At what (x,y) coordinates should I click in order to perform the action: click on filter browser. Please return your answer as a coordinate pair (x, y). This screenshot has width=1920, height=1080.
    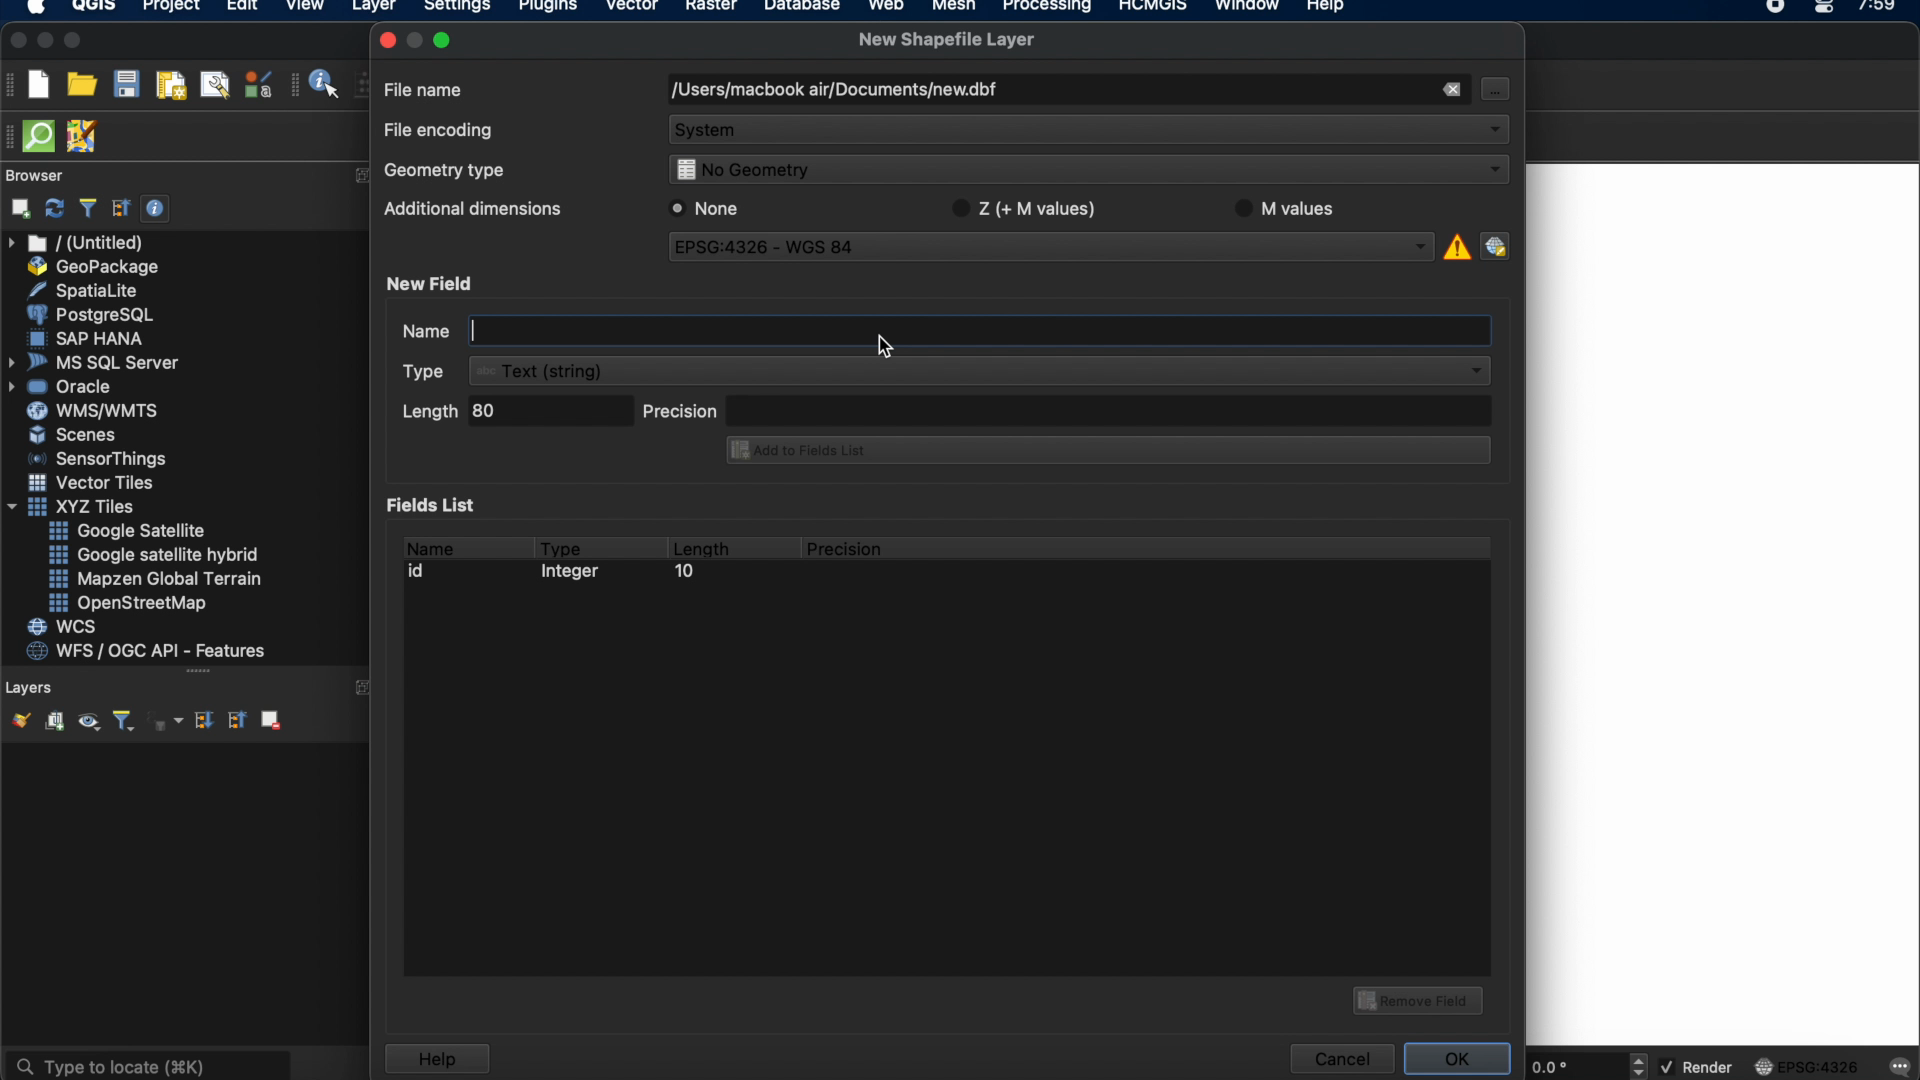
    Looking at the image, I should click on (87, 208).